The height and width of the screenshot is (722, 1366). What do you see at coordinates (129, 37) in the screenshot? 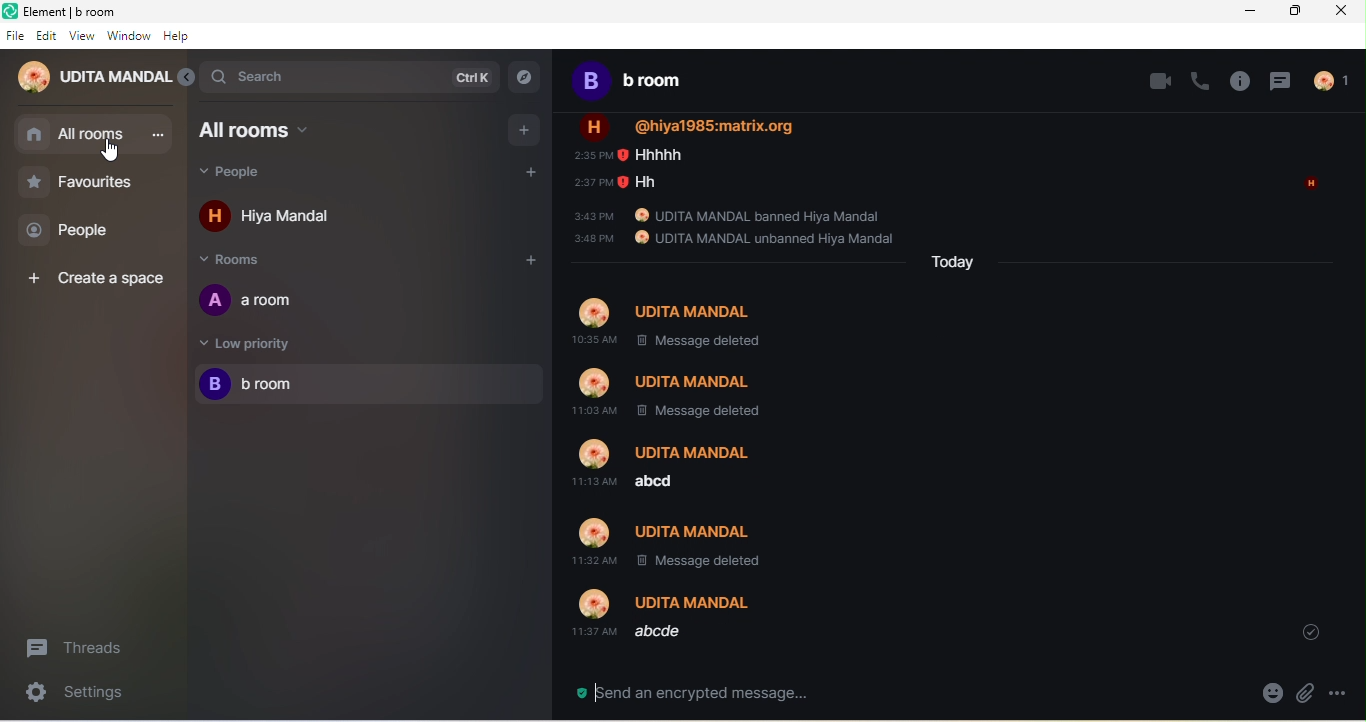
I see `window` at bounding box center [129, 37].